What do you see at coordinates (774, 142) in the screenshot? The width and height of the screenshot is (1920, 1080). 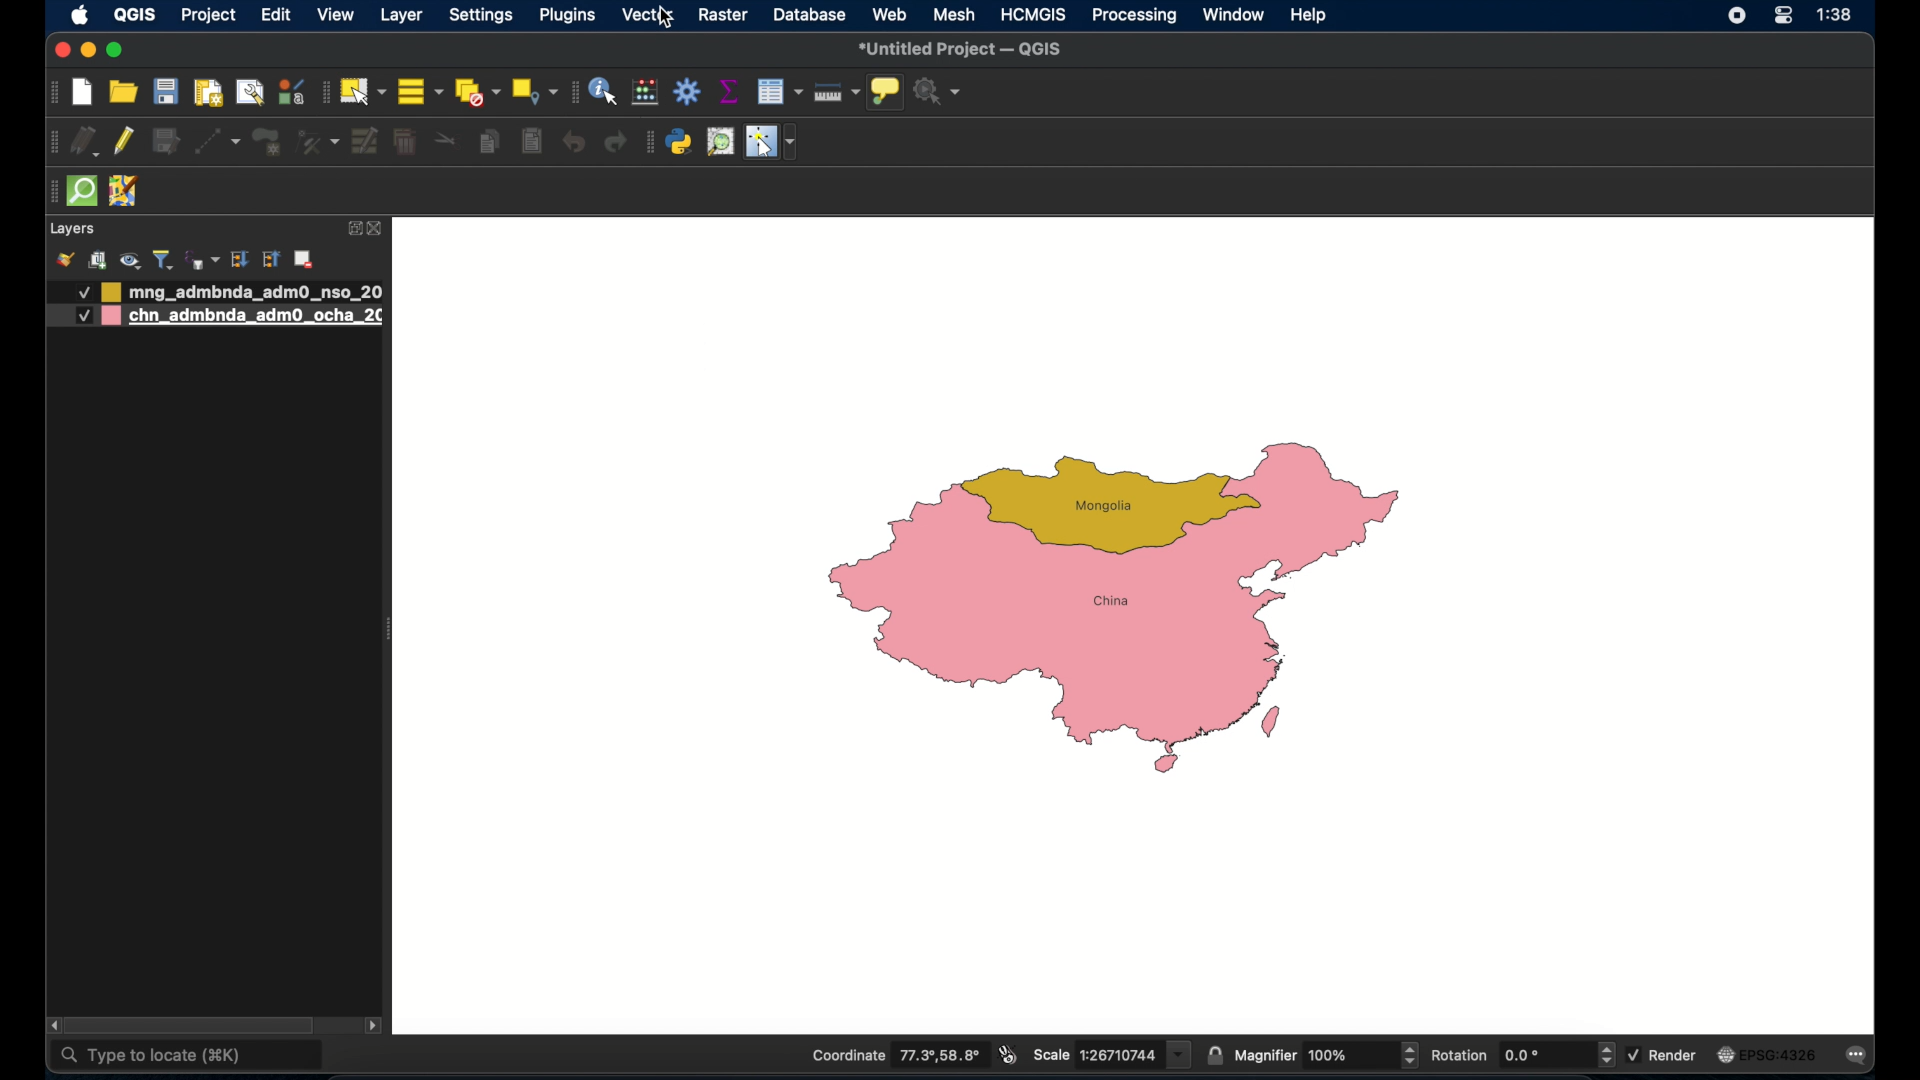 I see `switches cursor to configurable pointer` at bounding box center [774, 142].